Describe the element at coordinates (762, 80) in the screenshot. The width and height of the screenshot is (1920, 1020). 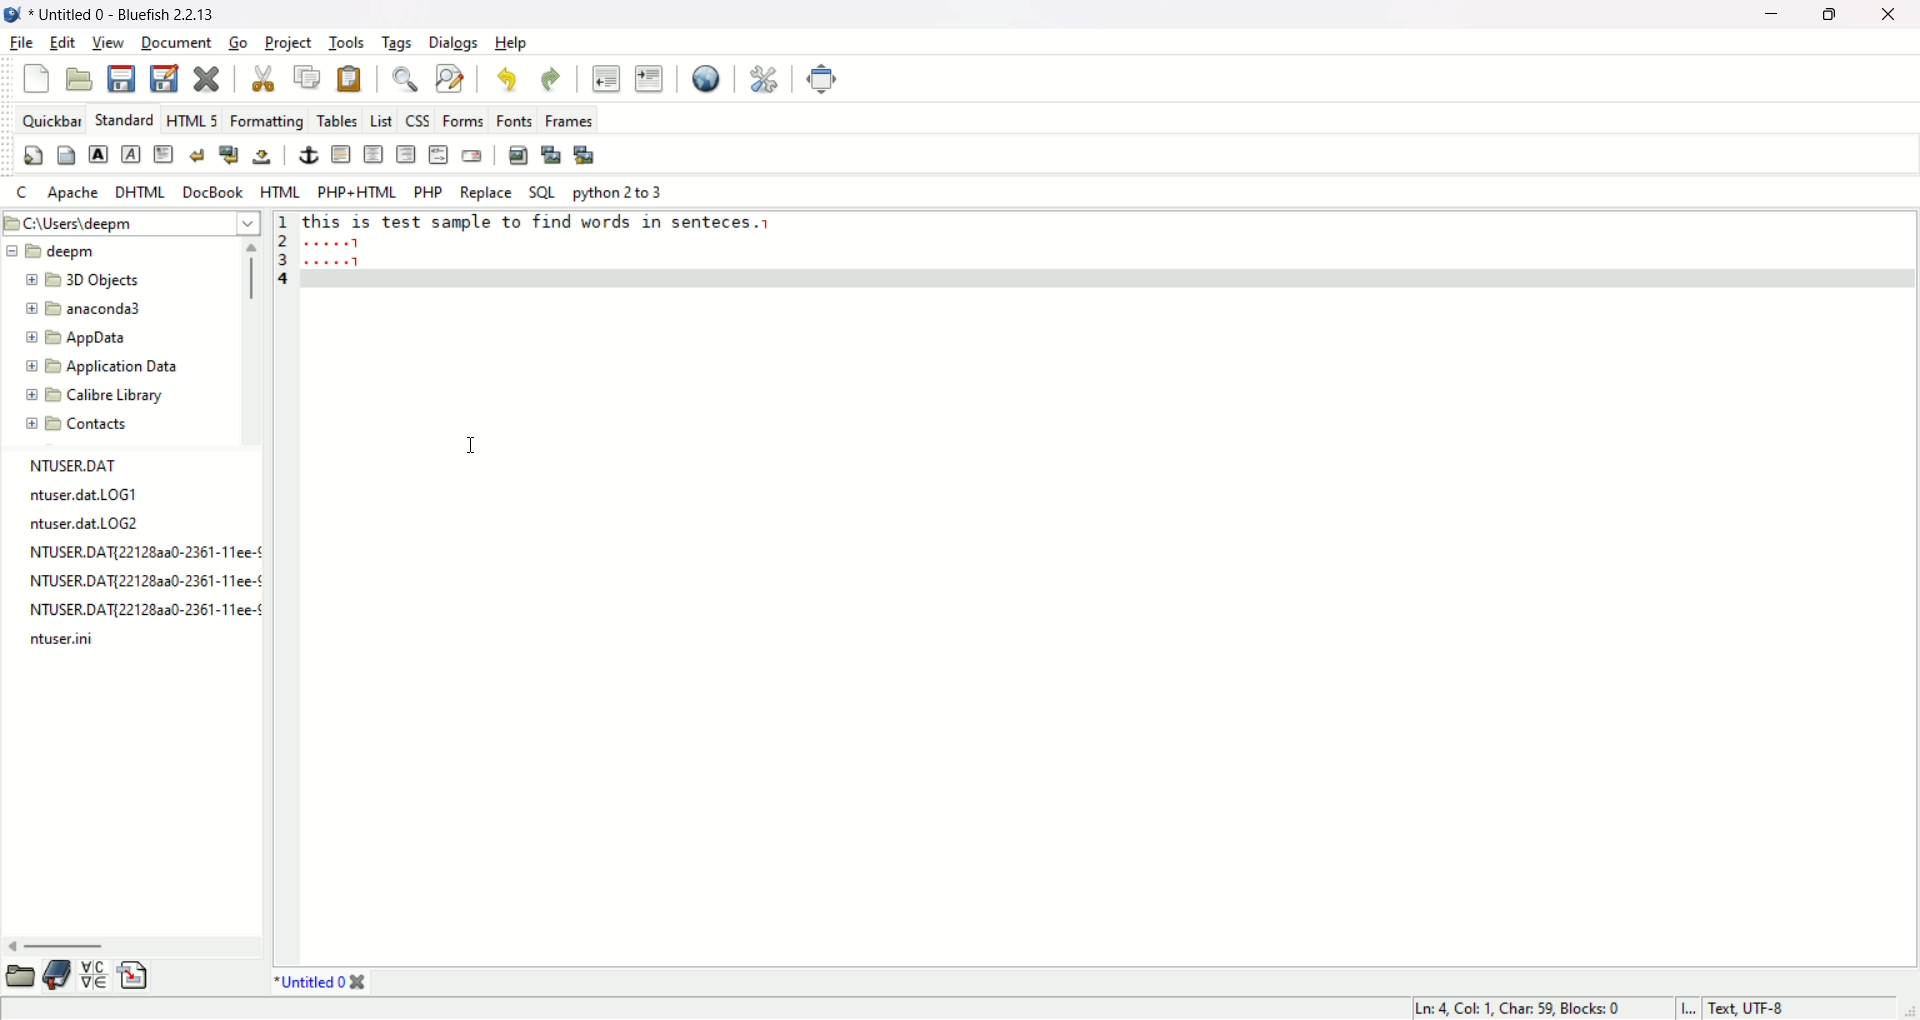
I see `preferences` at that location.